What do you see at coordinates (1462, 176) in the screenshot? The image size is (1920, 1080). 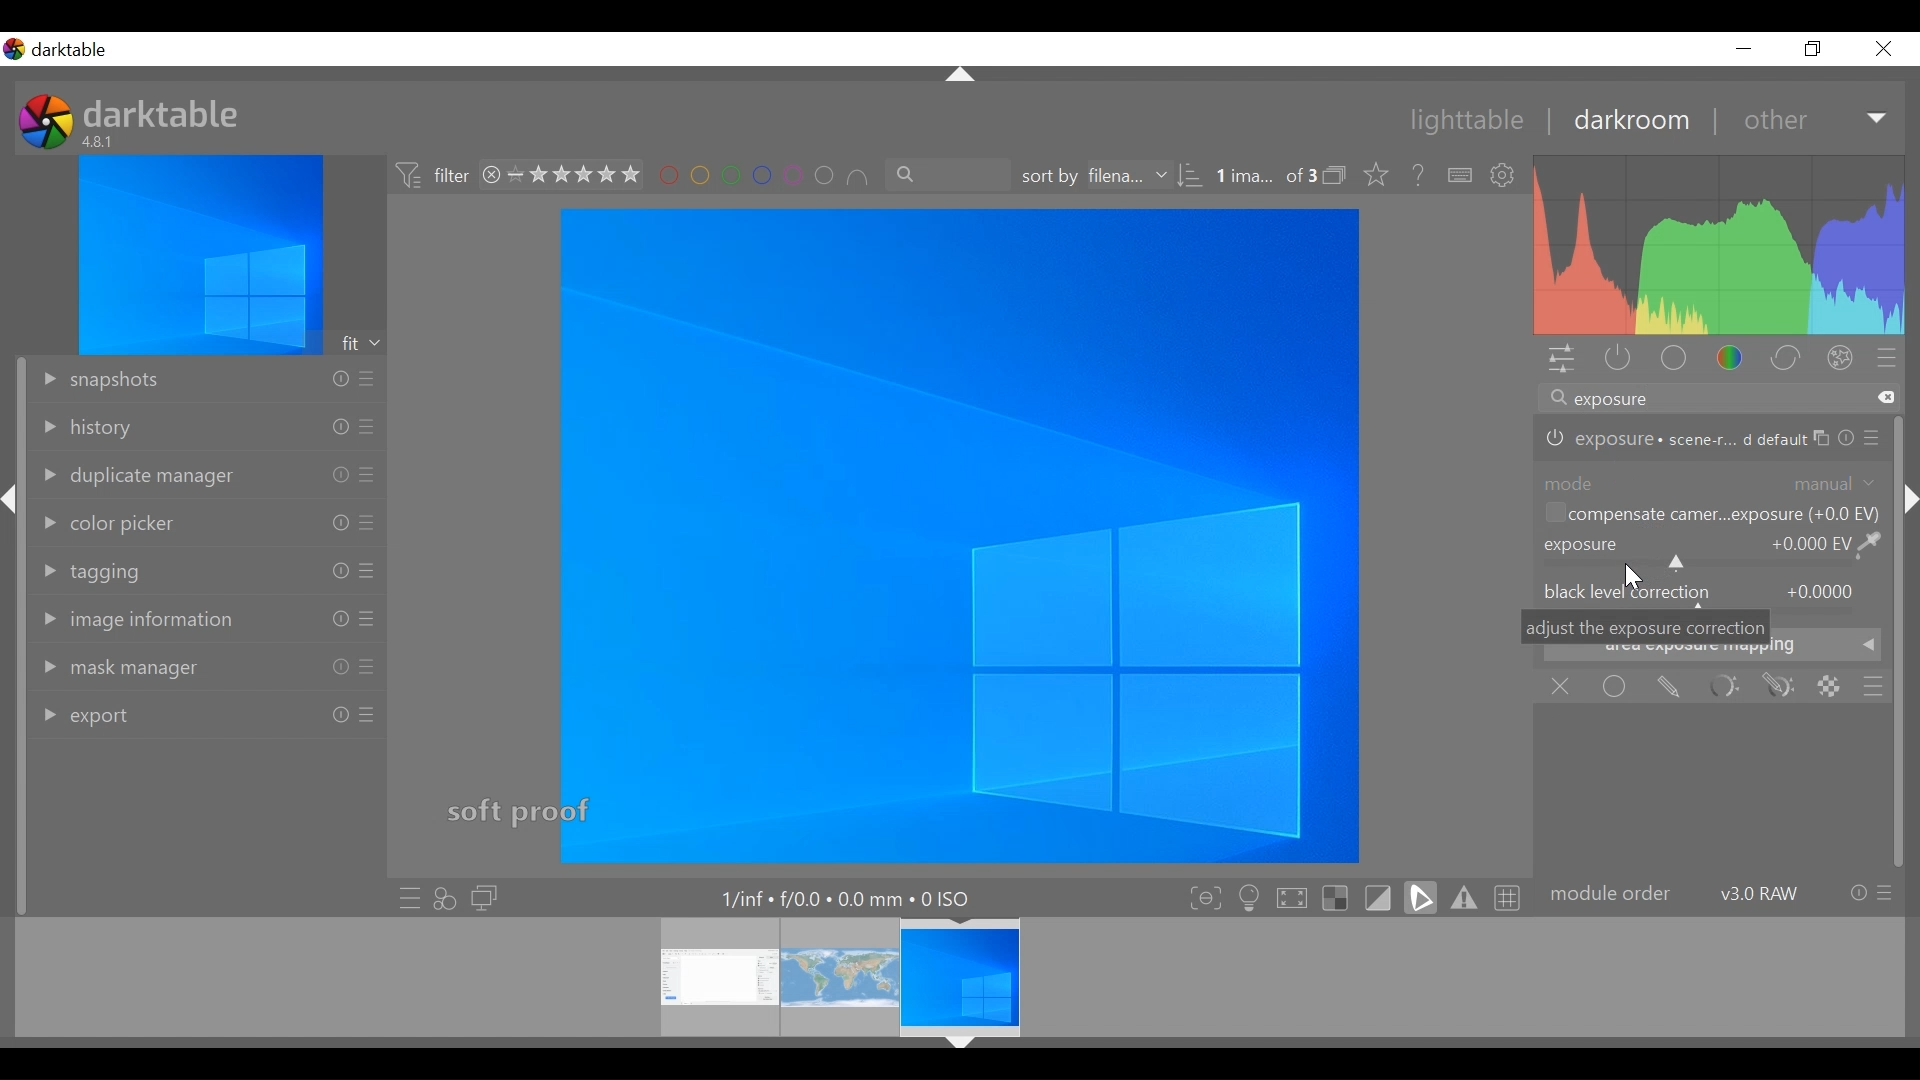 I see `define shortcuts` at bounding box center [1462, 176].